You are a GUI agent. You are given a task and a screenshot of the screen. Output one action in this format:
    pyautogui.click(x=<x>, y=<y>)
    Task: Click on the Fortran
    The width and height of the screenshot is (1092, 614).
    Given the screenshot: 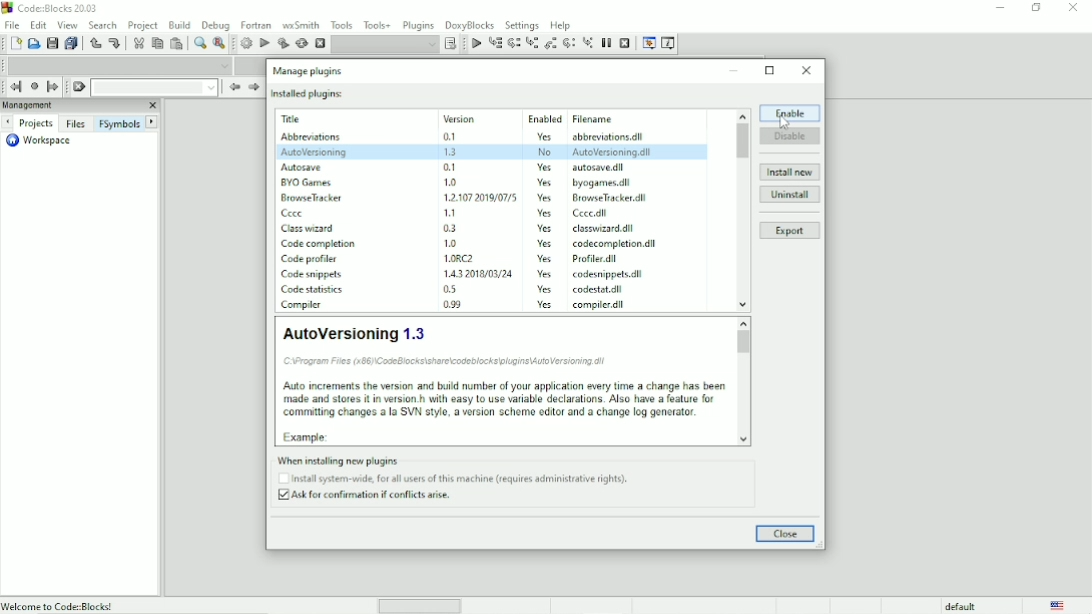 What is the action you would take?
    pyautogui.click(x=255, y=25)
    